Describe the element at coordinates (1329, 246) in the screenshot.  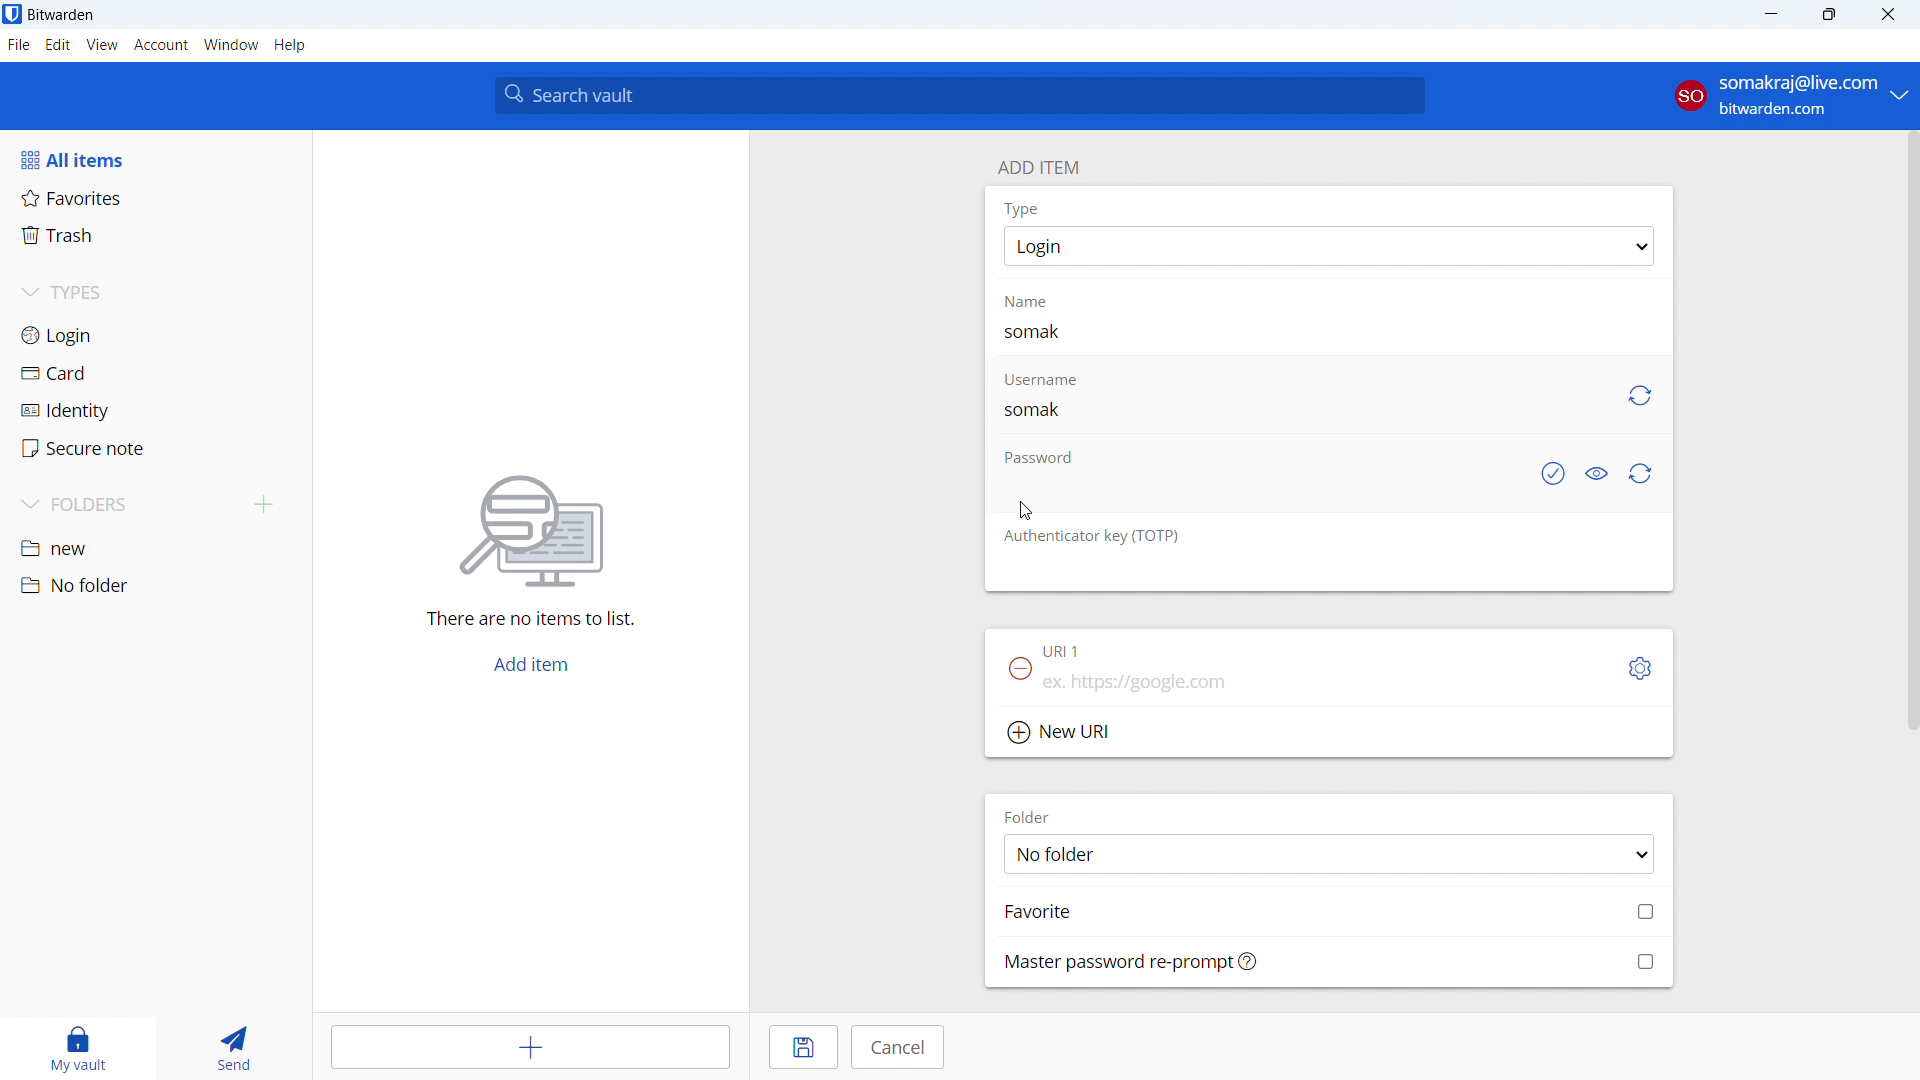
I see `select item type` at that location.